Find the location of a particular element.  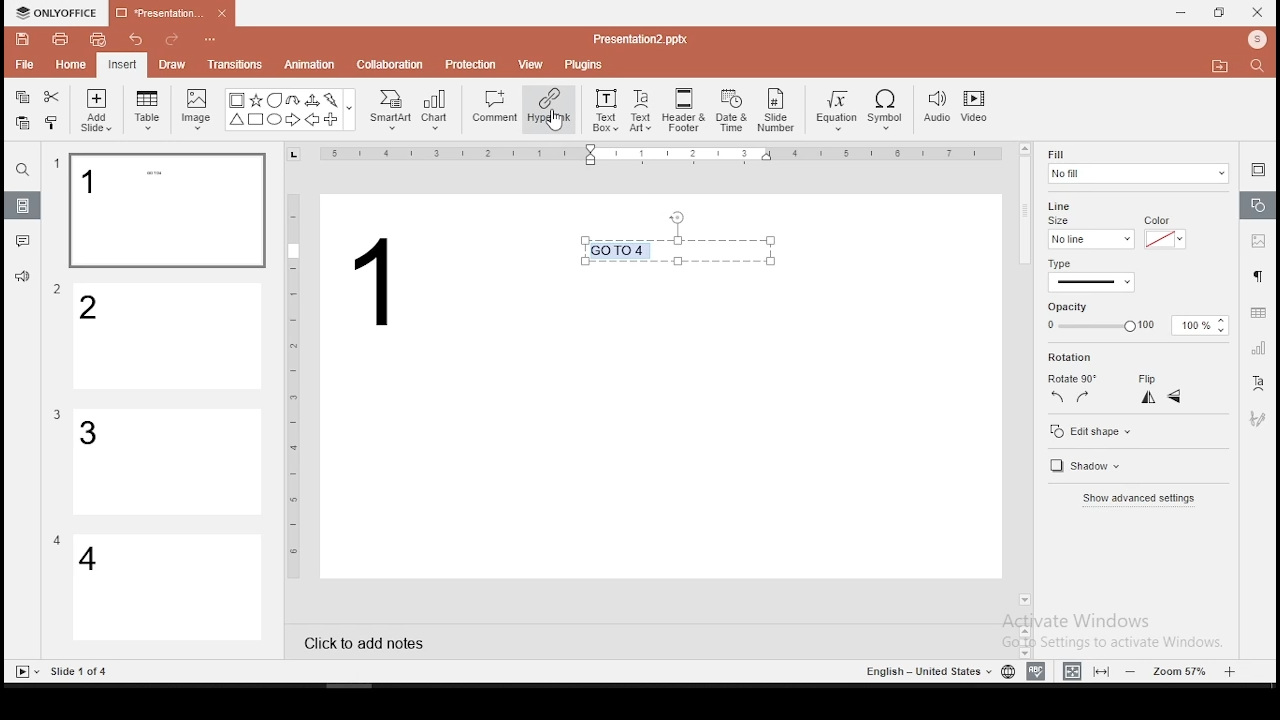

Bordered Box is located at coordinates (237, 100).